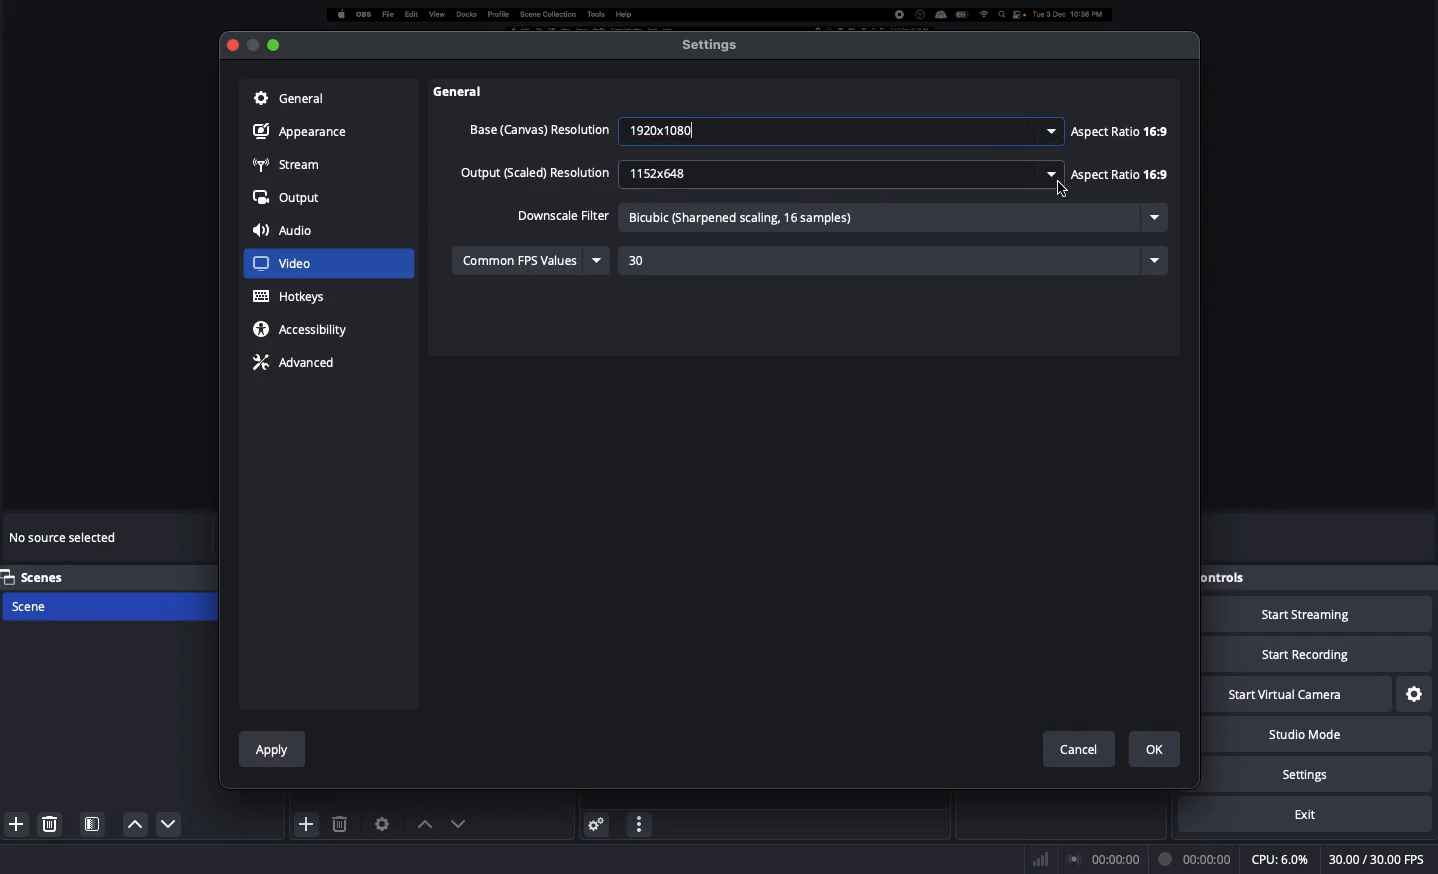 The width and height of the screenshot is (1438, 874). I want to click on No source selected, so click(66, 541).